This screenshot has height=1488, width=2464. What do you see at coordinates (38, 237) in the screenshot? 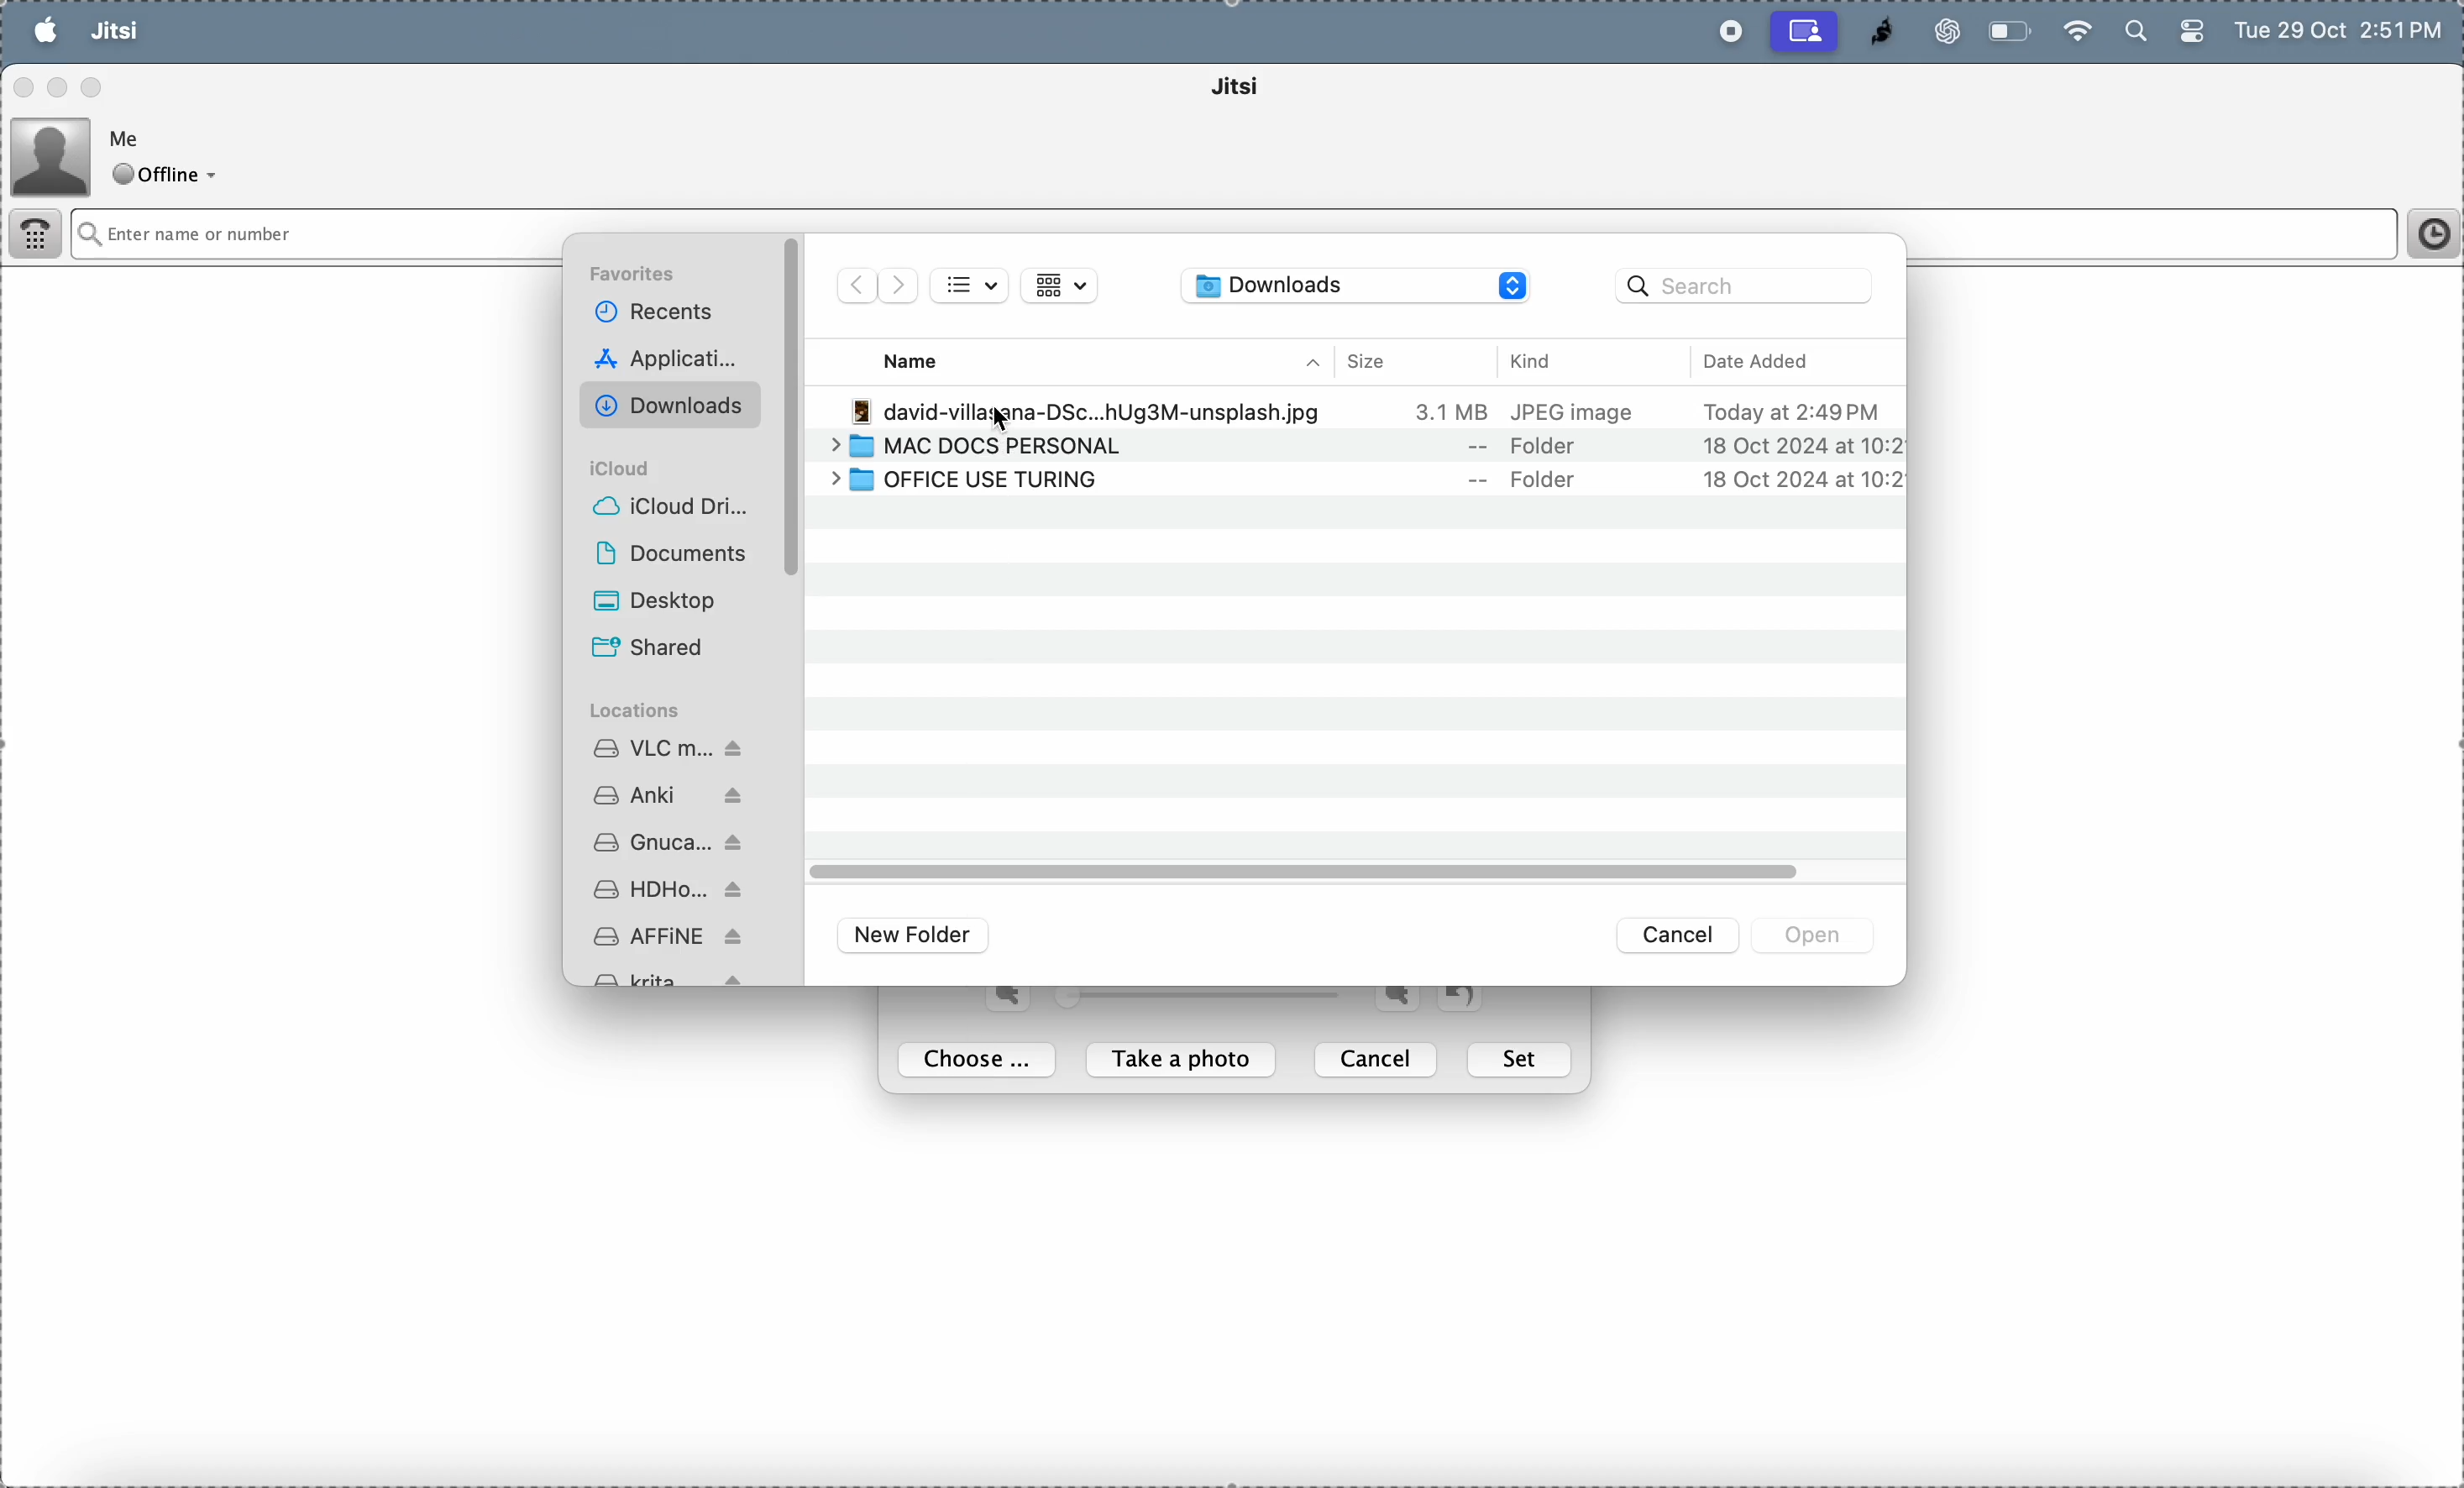
I see `dialer` at bounding box center [38, 237].